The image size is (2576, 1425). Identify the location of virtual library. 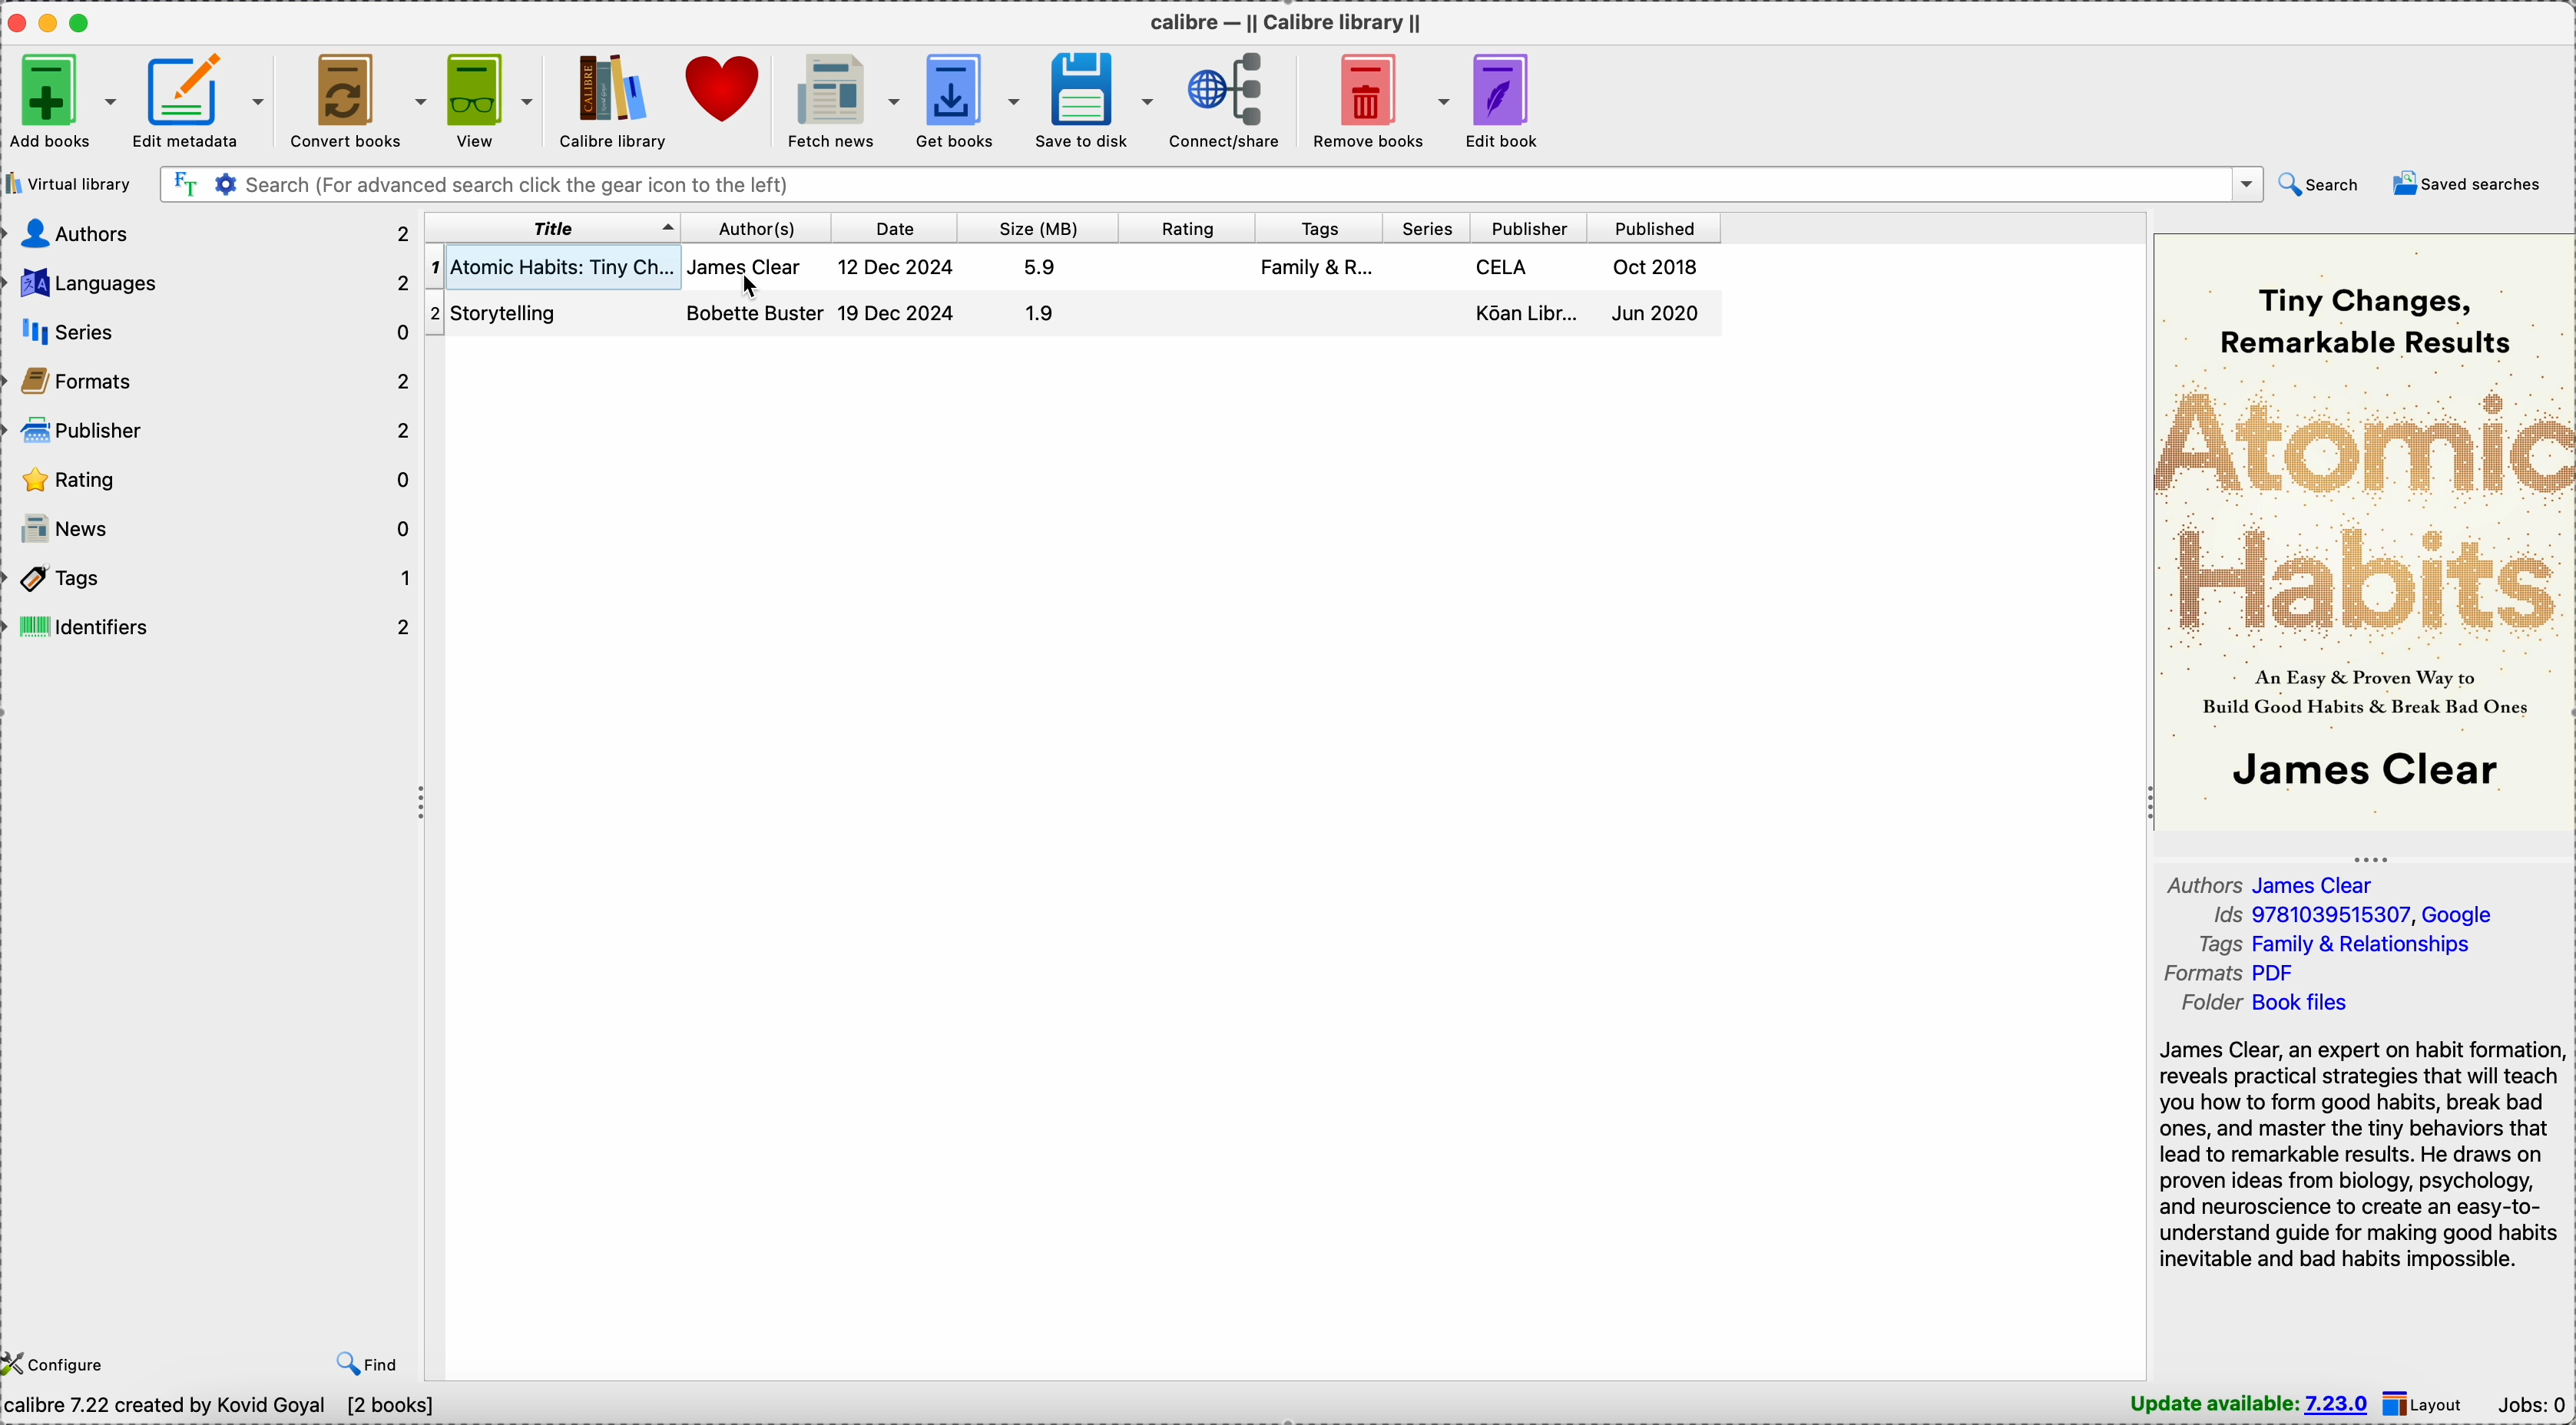
(68, 182).